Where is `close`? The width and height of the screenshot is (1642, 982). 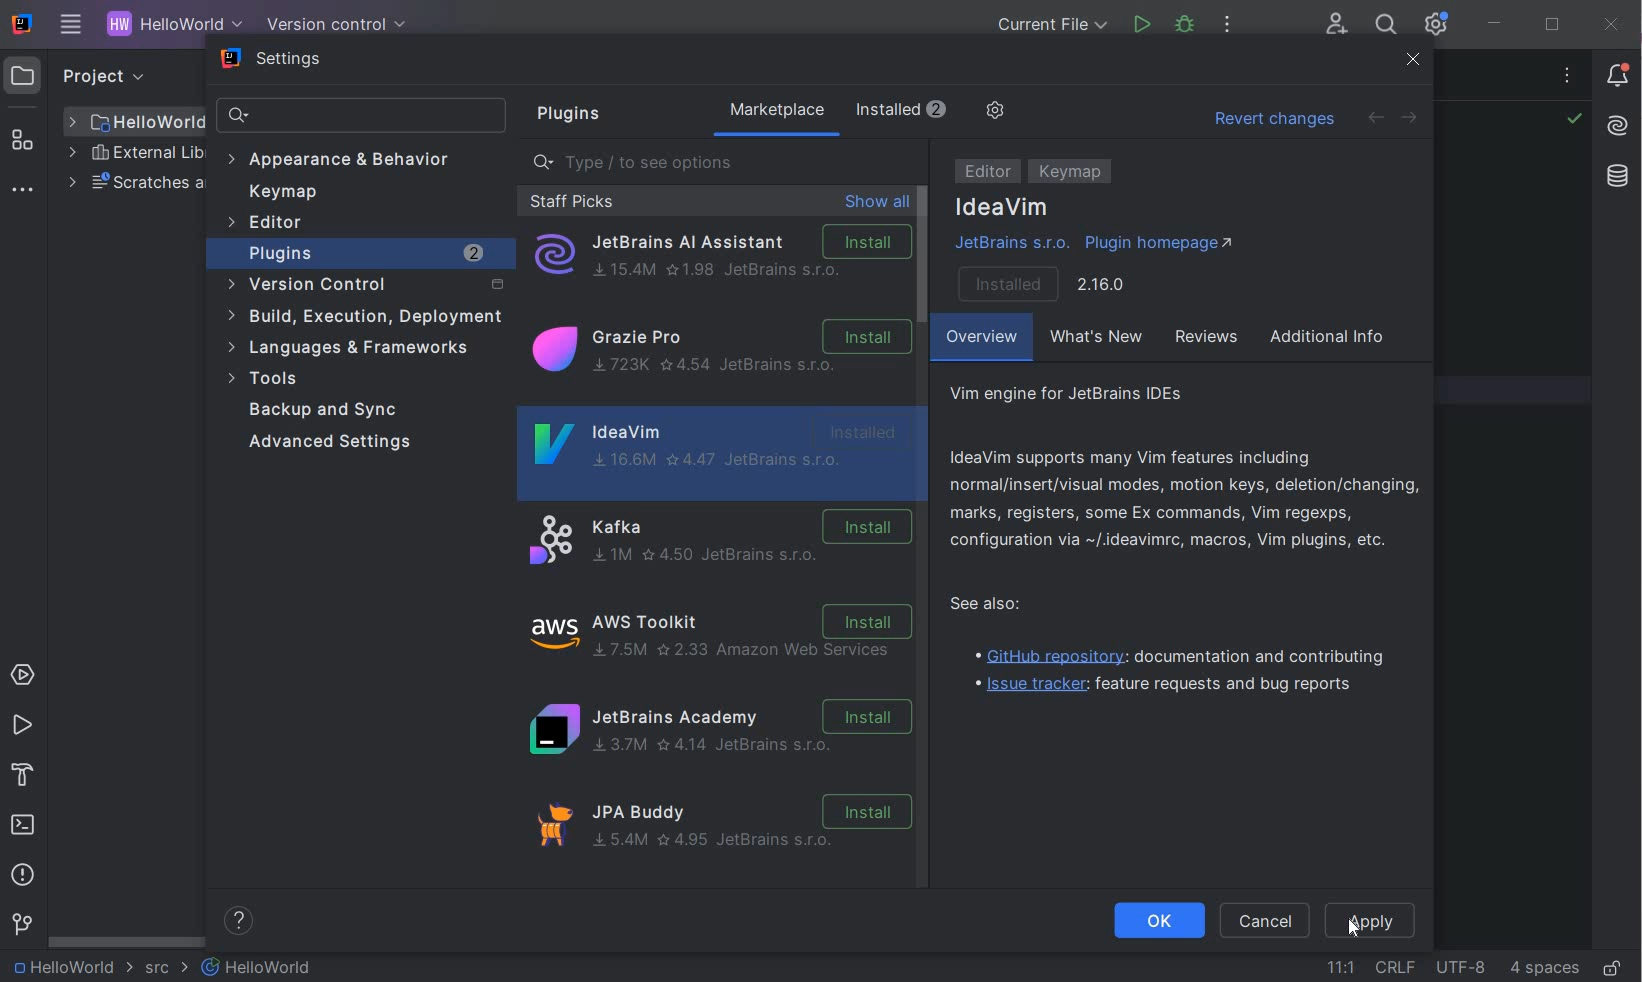 close is located at coordinates (1414, 62).